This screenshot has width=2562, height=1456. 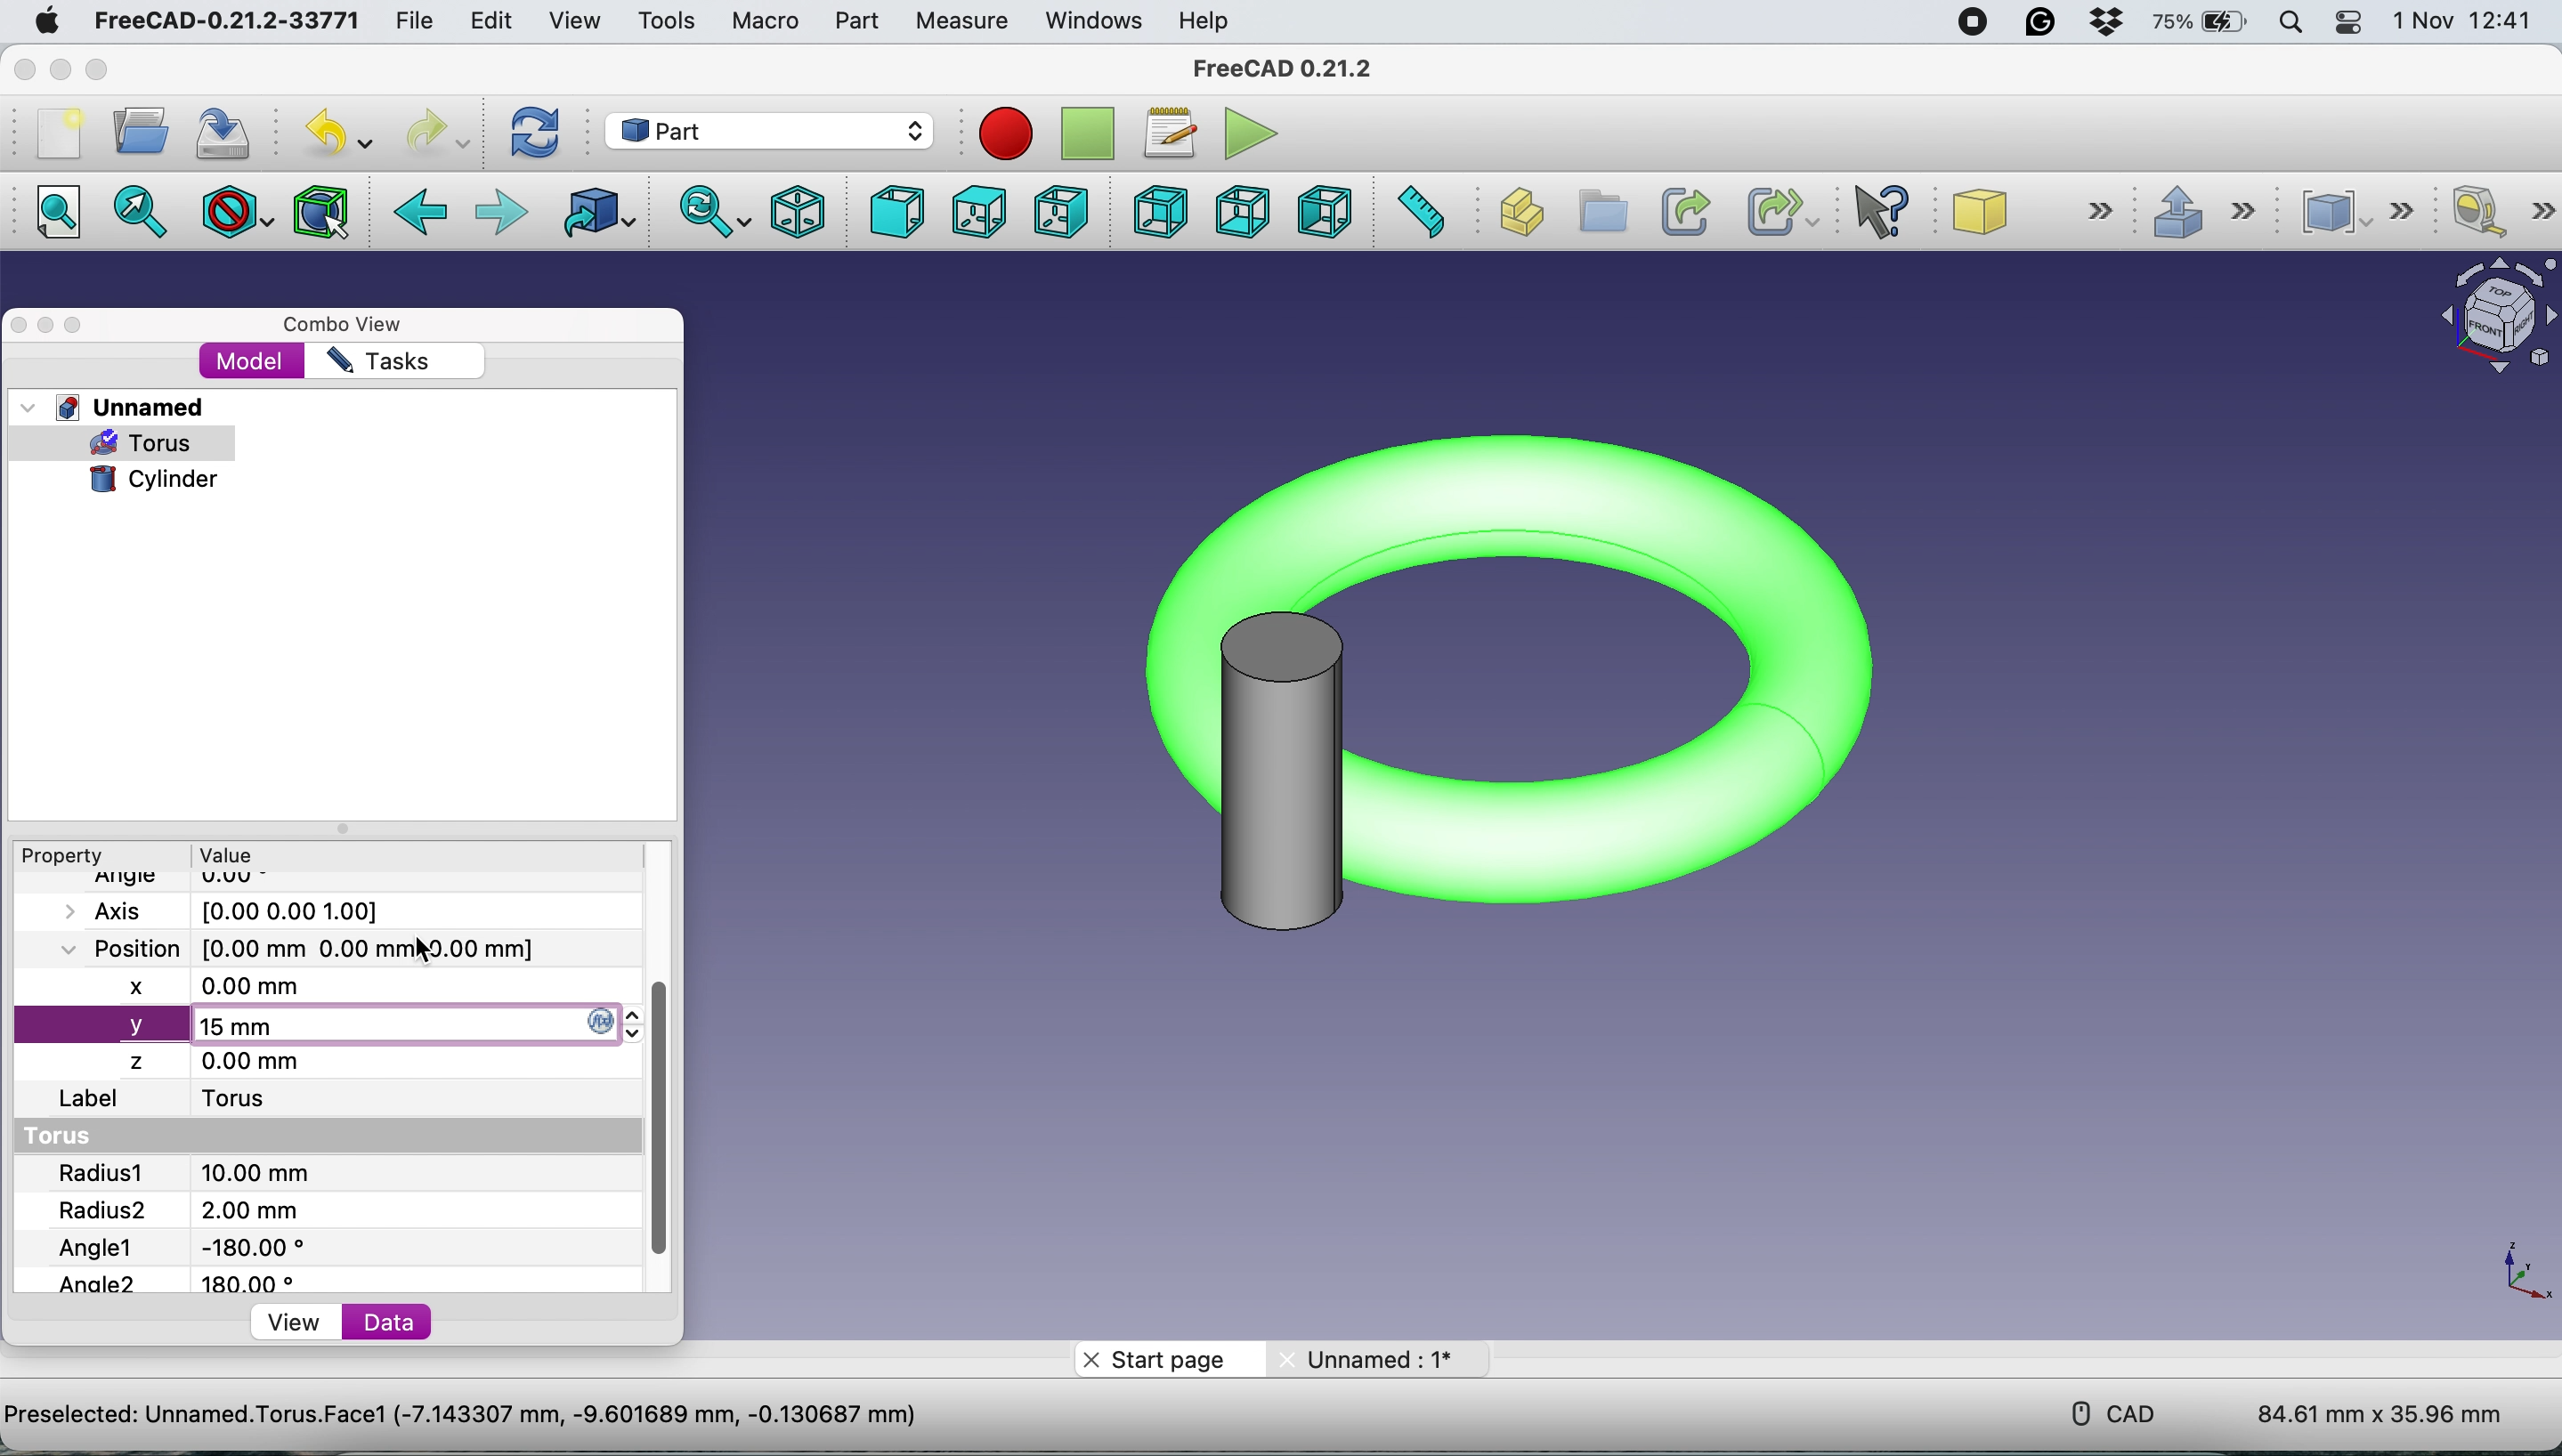 What do you see at coordinates (1243, 211) in the screenshot?
I see `bottom` at bounding box center [1243, 211].